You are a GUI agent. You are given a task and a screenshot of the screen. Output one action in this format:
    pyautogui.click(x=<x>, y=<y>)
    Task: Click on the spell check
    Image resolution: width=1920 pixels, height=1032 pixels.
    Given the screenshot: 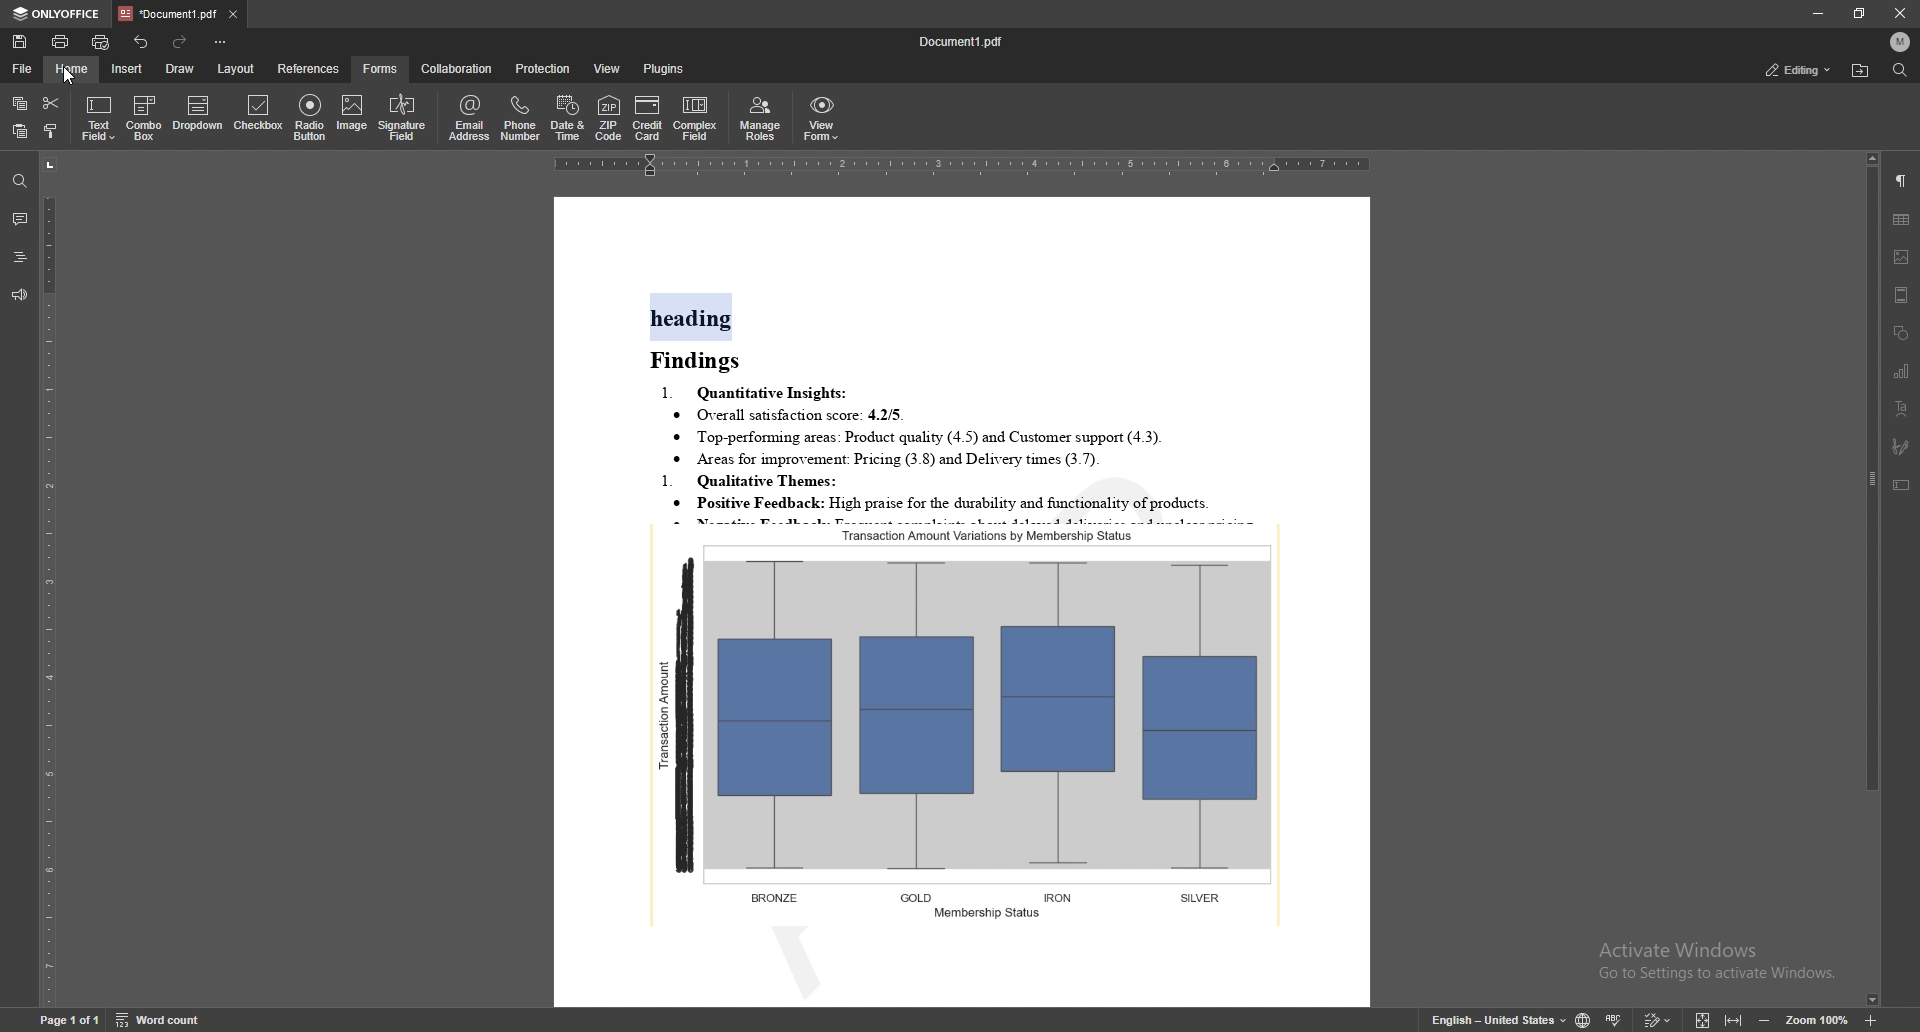 What is the action you would take?
    pyautogui.click(x=1613, y=1019)
    